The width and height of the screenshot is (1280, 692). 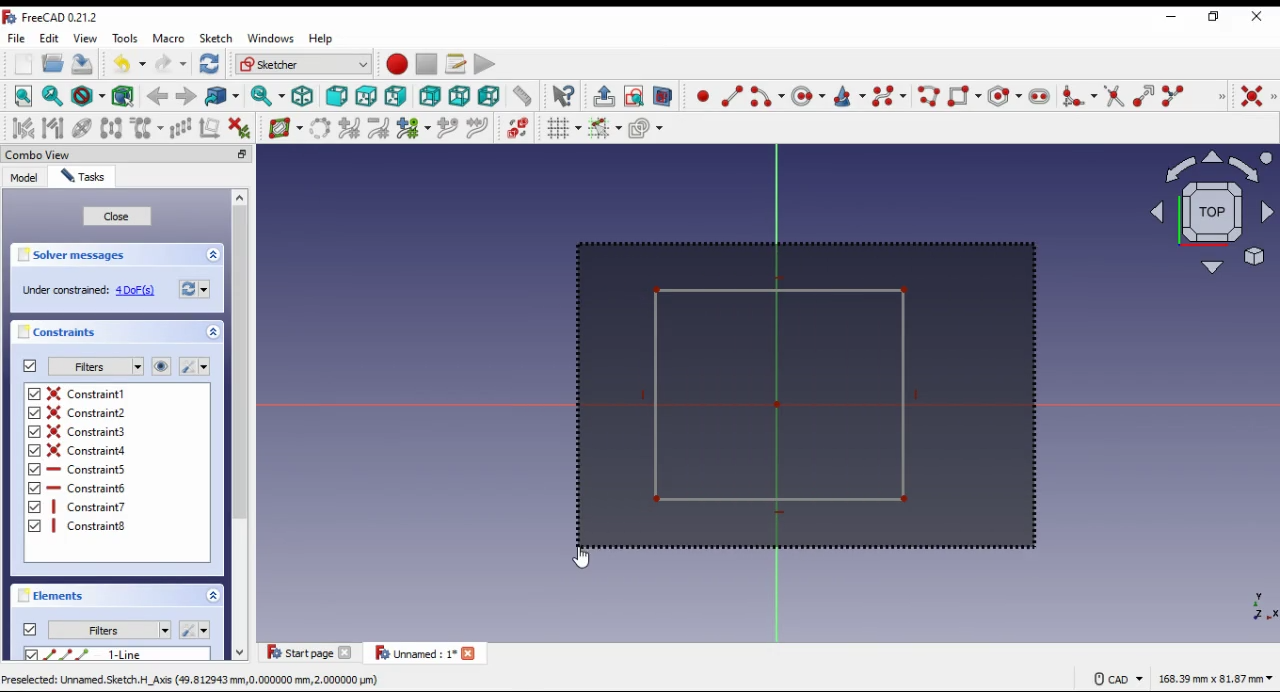 What do you see at coordinates (113, 129) in the screenshot?
I see `symmetry` at bounding box center [113, 129].